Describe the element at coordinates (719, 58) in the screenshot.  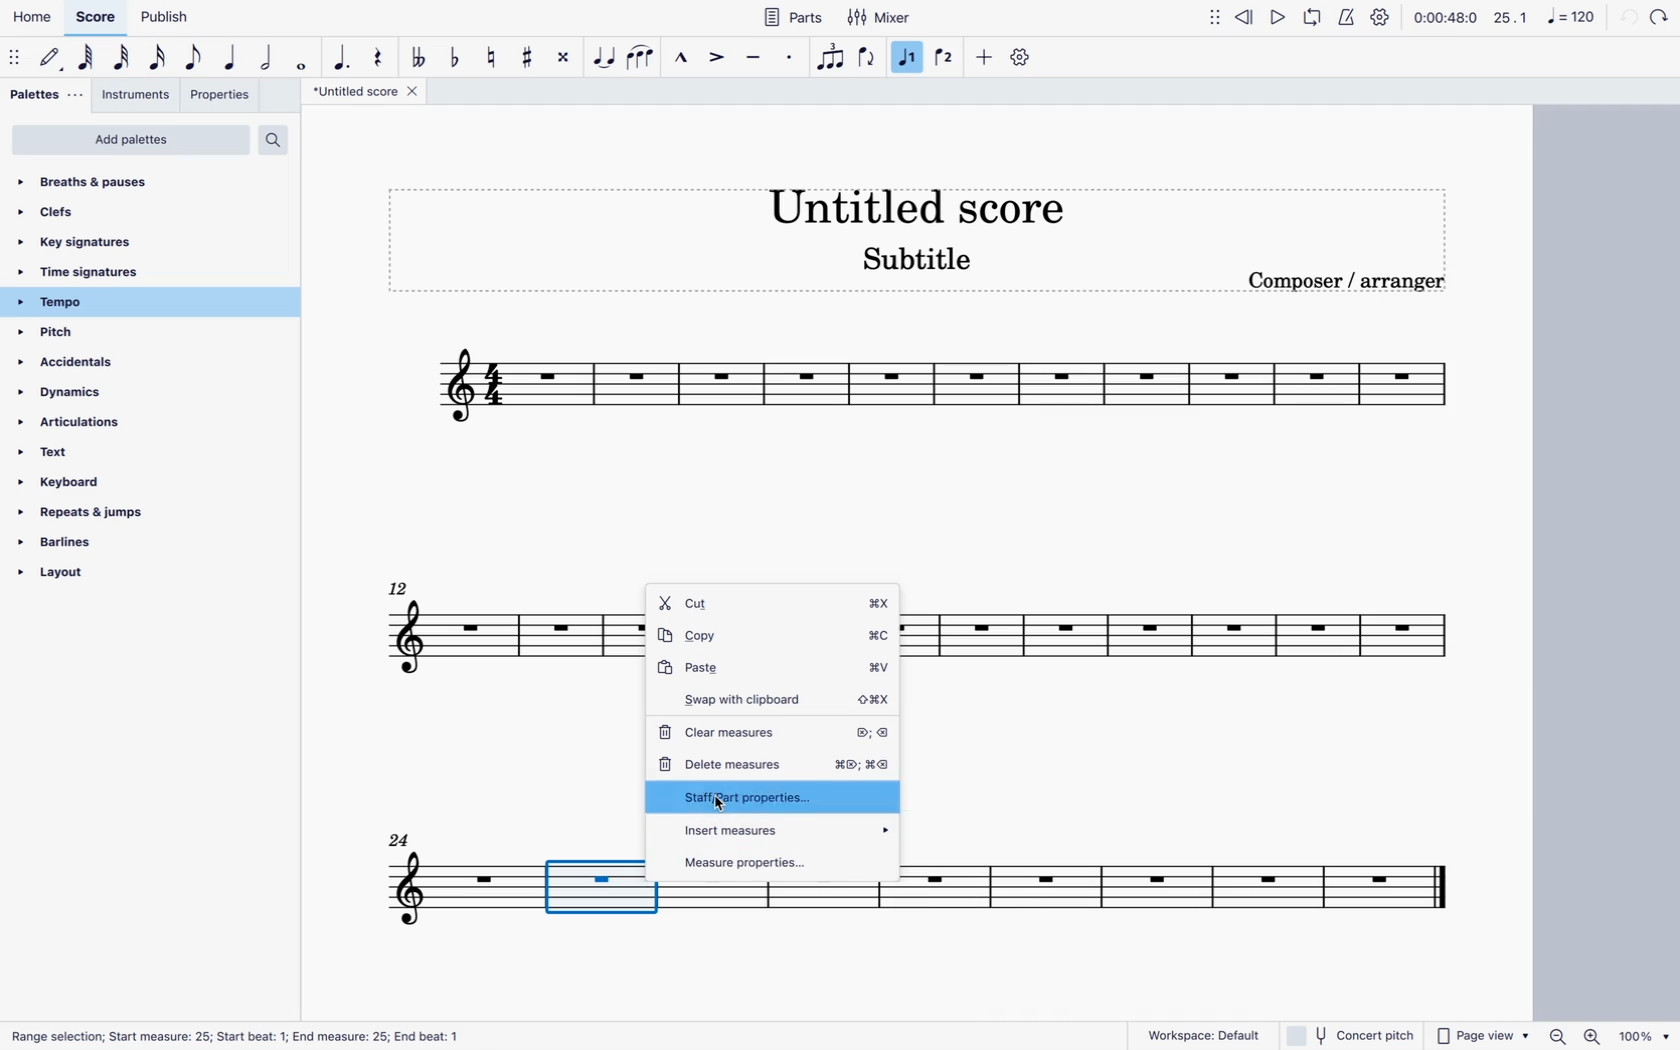
I see `accent` at that location.